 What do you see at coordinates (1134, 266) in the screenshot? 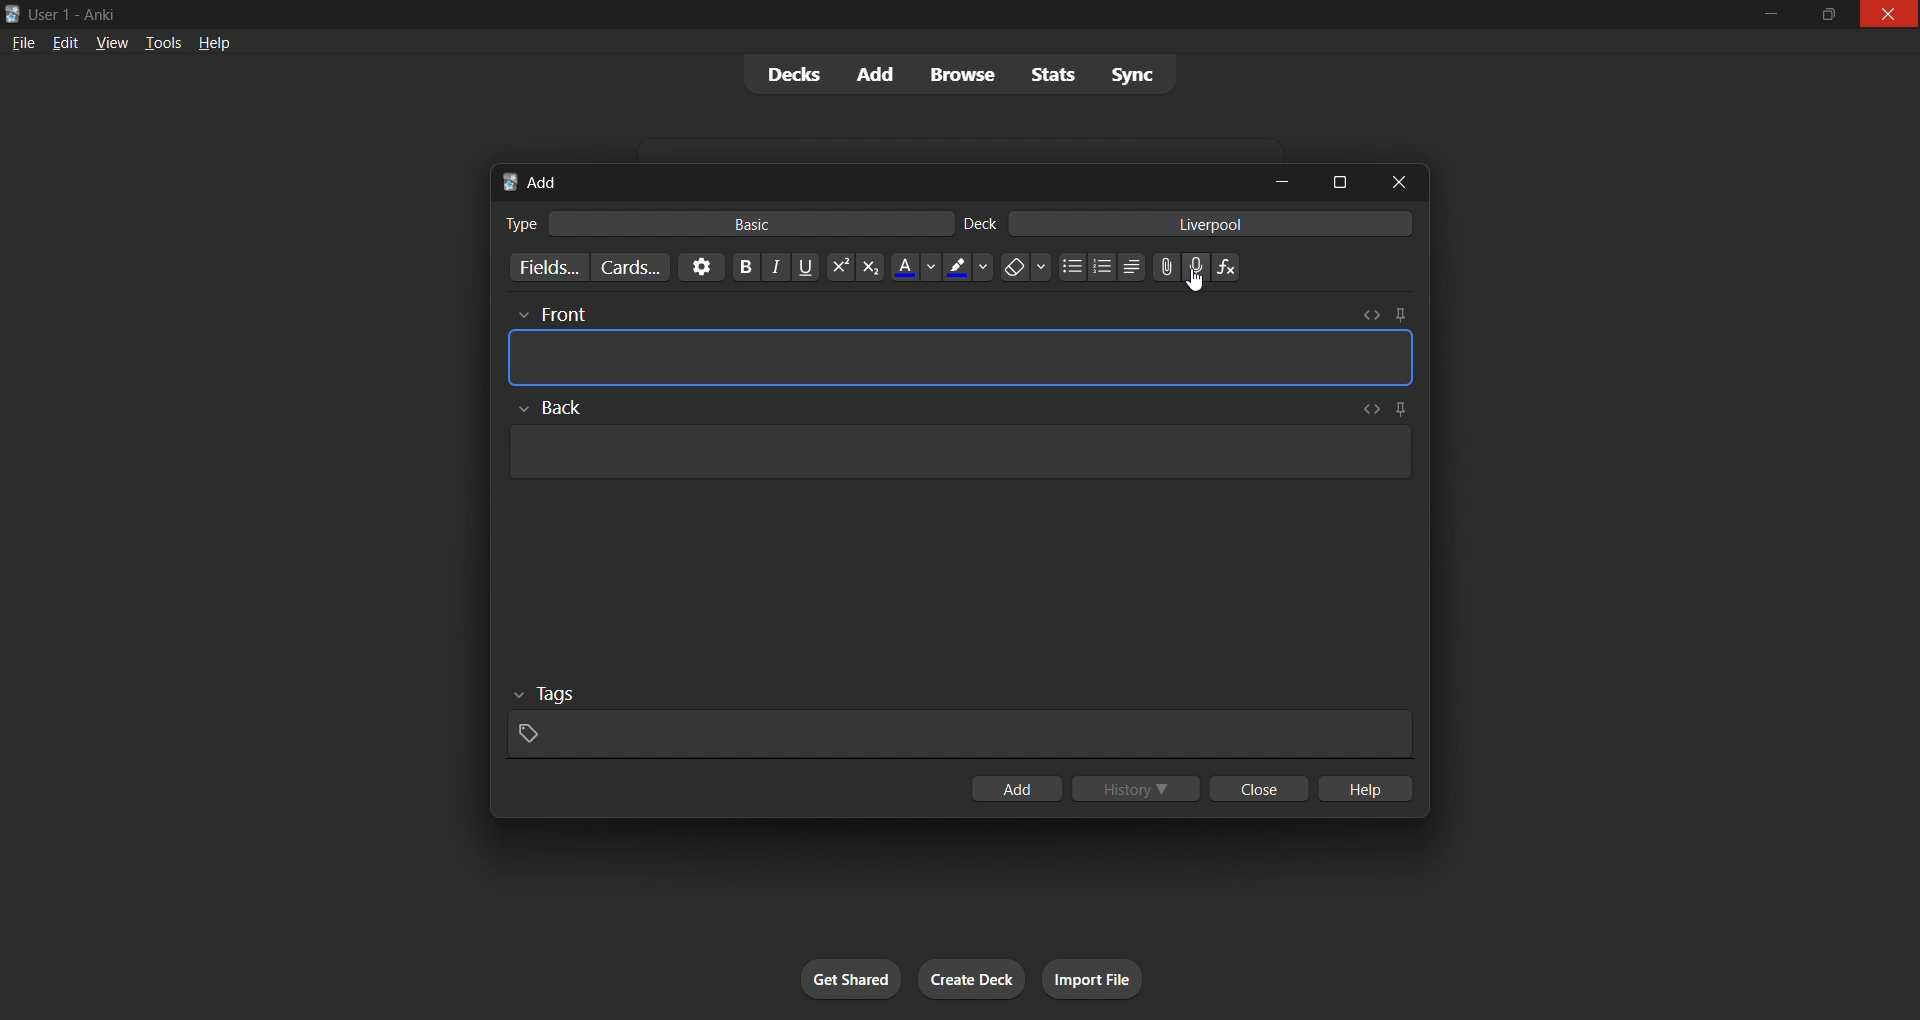
I see `alignment` at bounding box center [1134, 266].